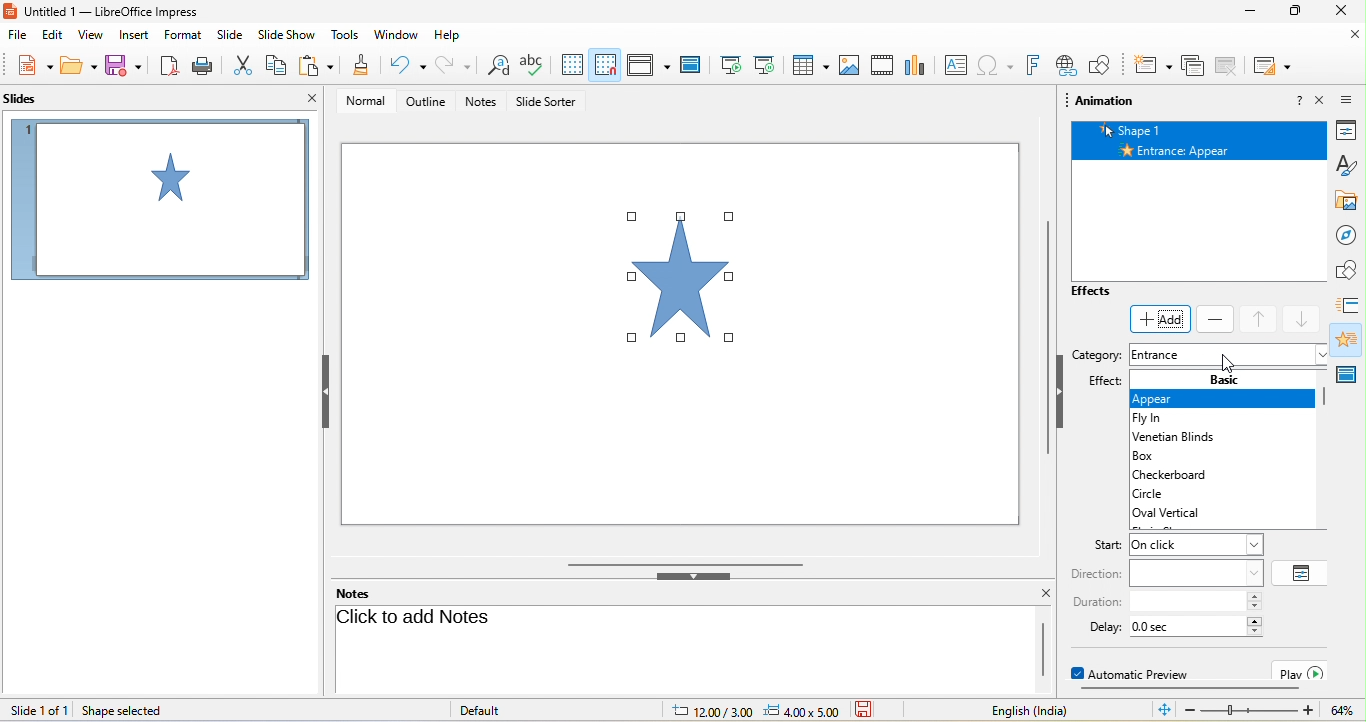 The width and height of the screenshot is (1366, 722). What do you see at coordinates (1216, 319) in the screenshot?
I see `remove effect` at bounding box center [1216, 319].